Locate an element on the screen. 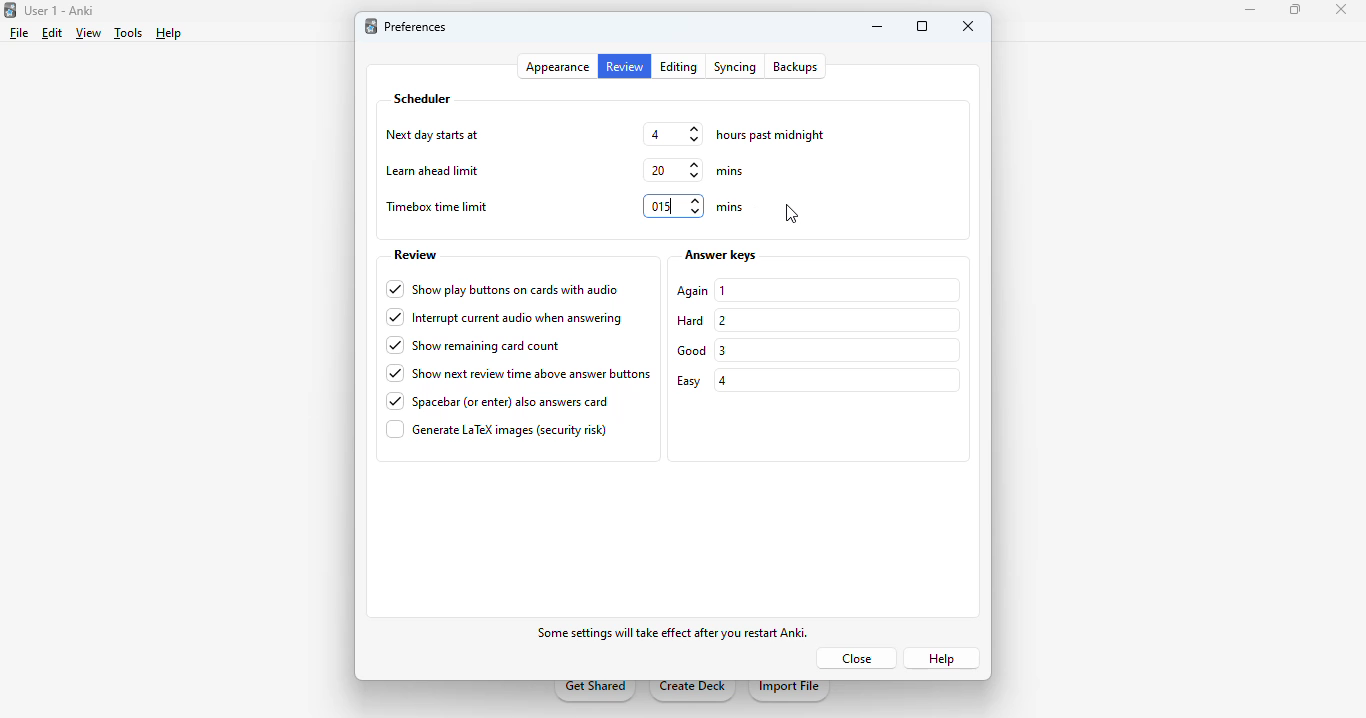 This screenshot has width=1366, height=718. learn ahead limit is located at coordinates (432, 171).